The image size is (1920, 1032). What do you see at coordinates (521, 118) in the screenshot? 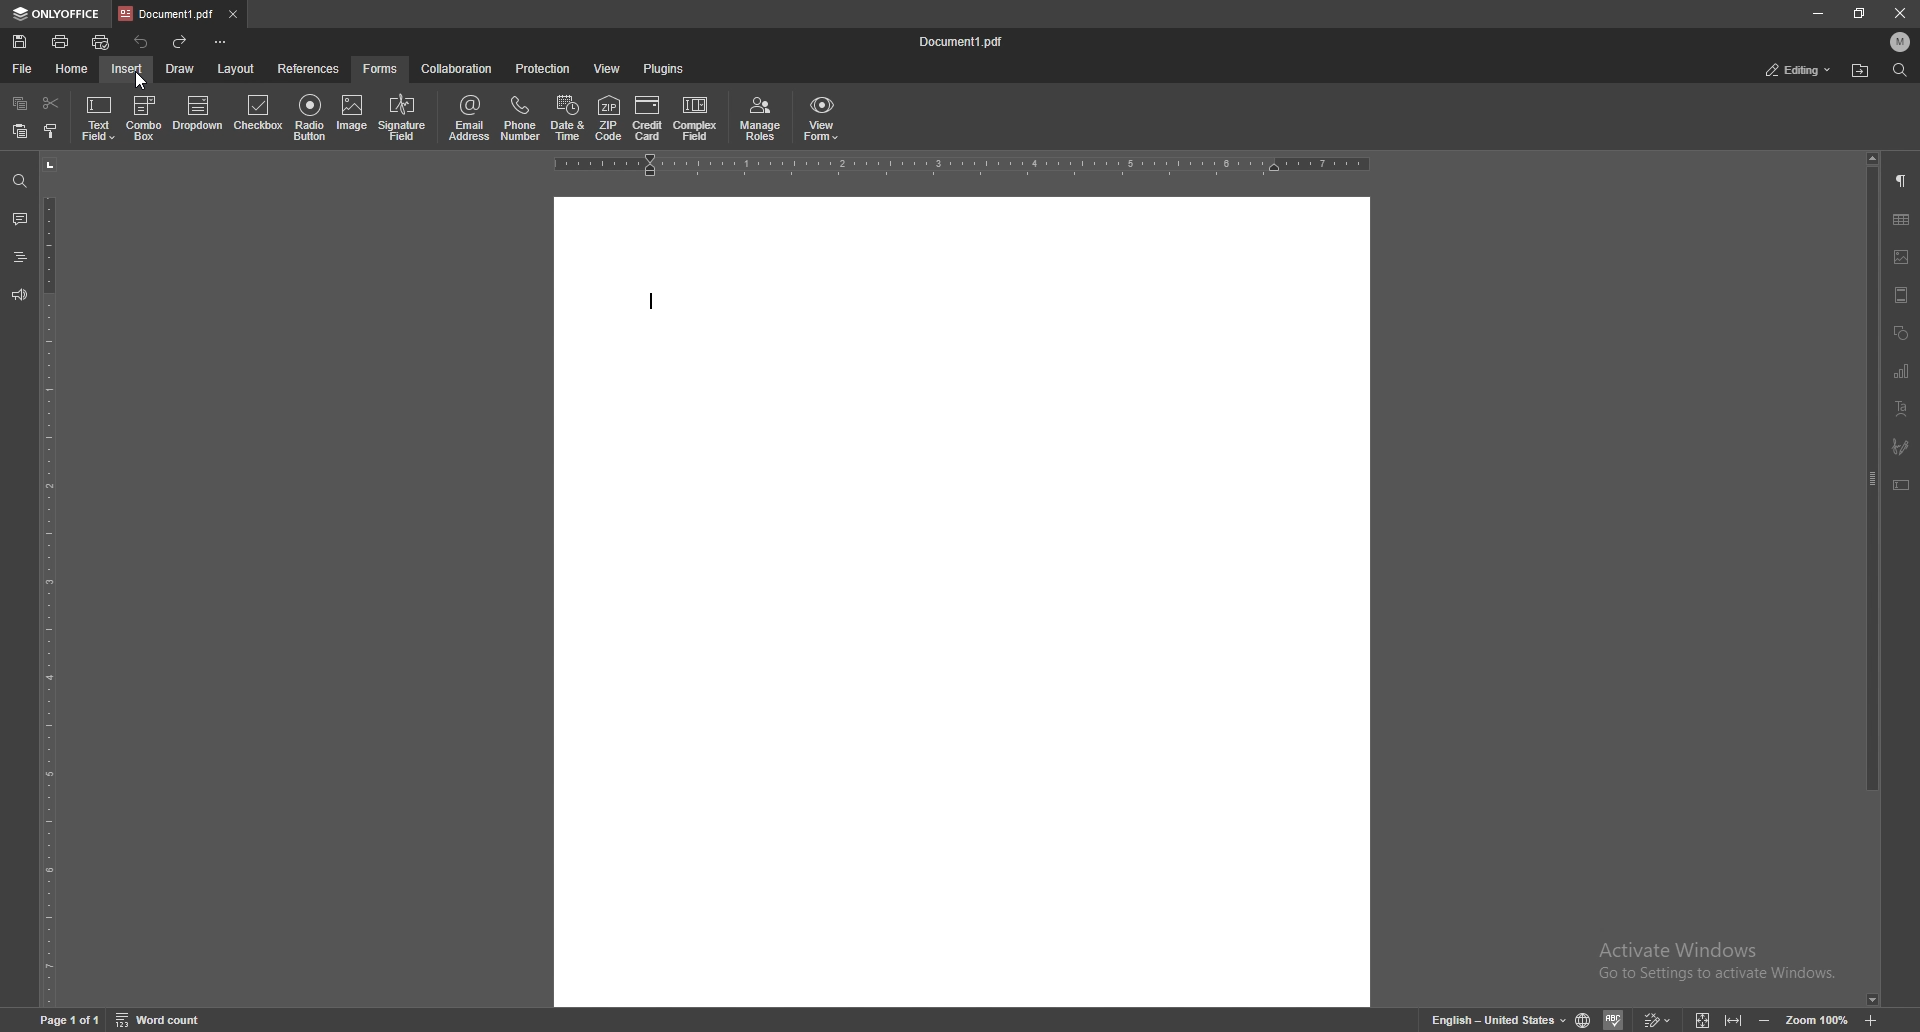
I see `phone number` at bounding box center [521, 118].